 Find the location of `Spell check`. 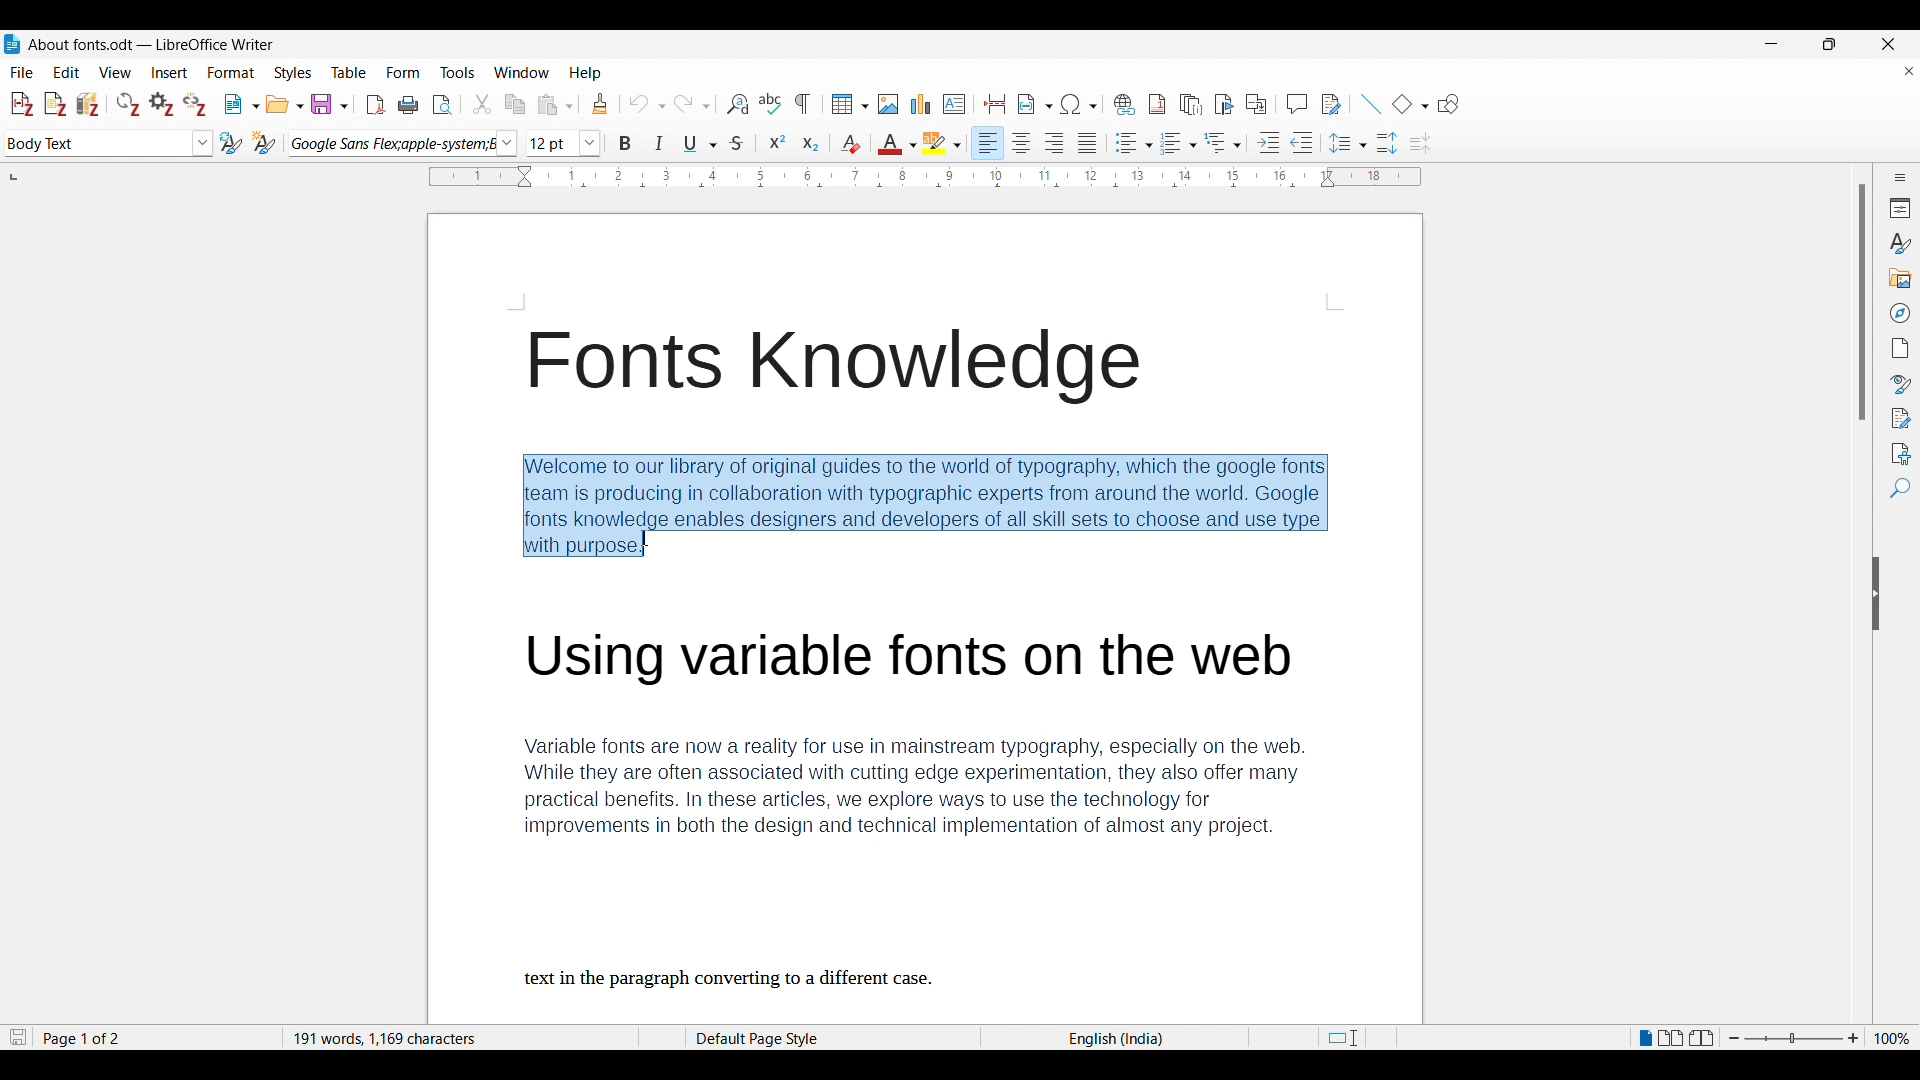

Spell check is located at coordinates (770, 104).